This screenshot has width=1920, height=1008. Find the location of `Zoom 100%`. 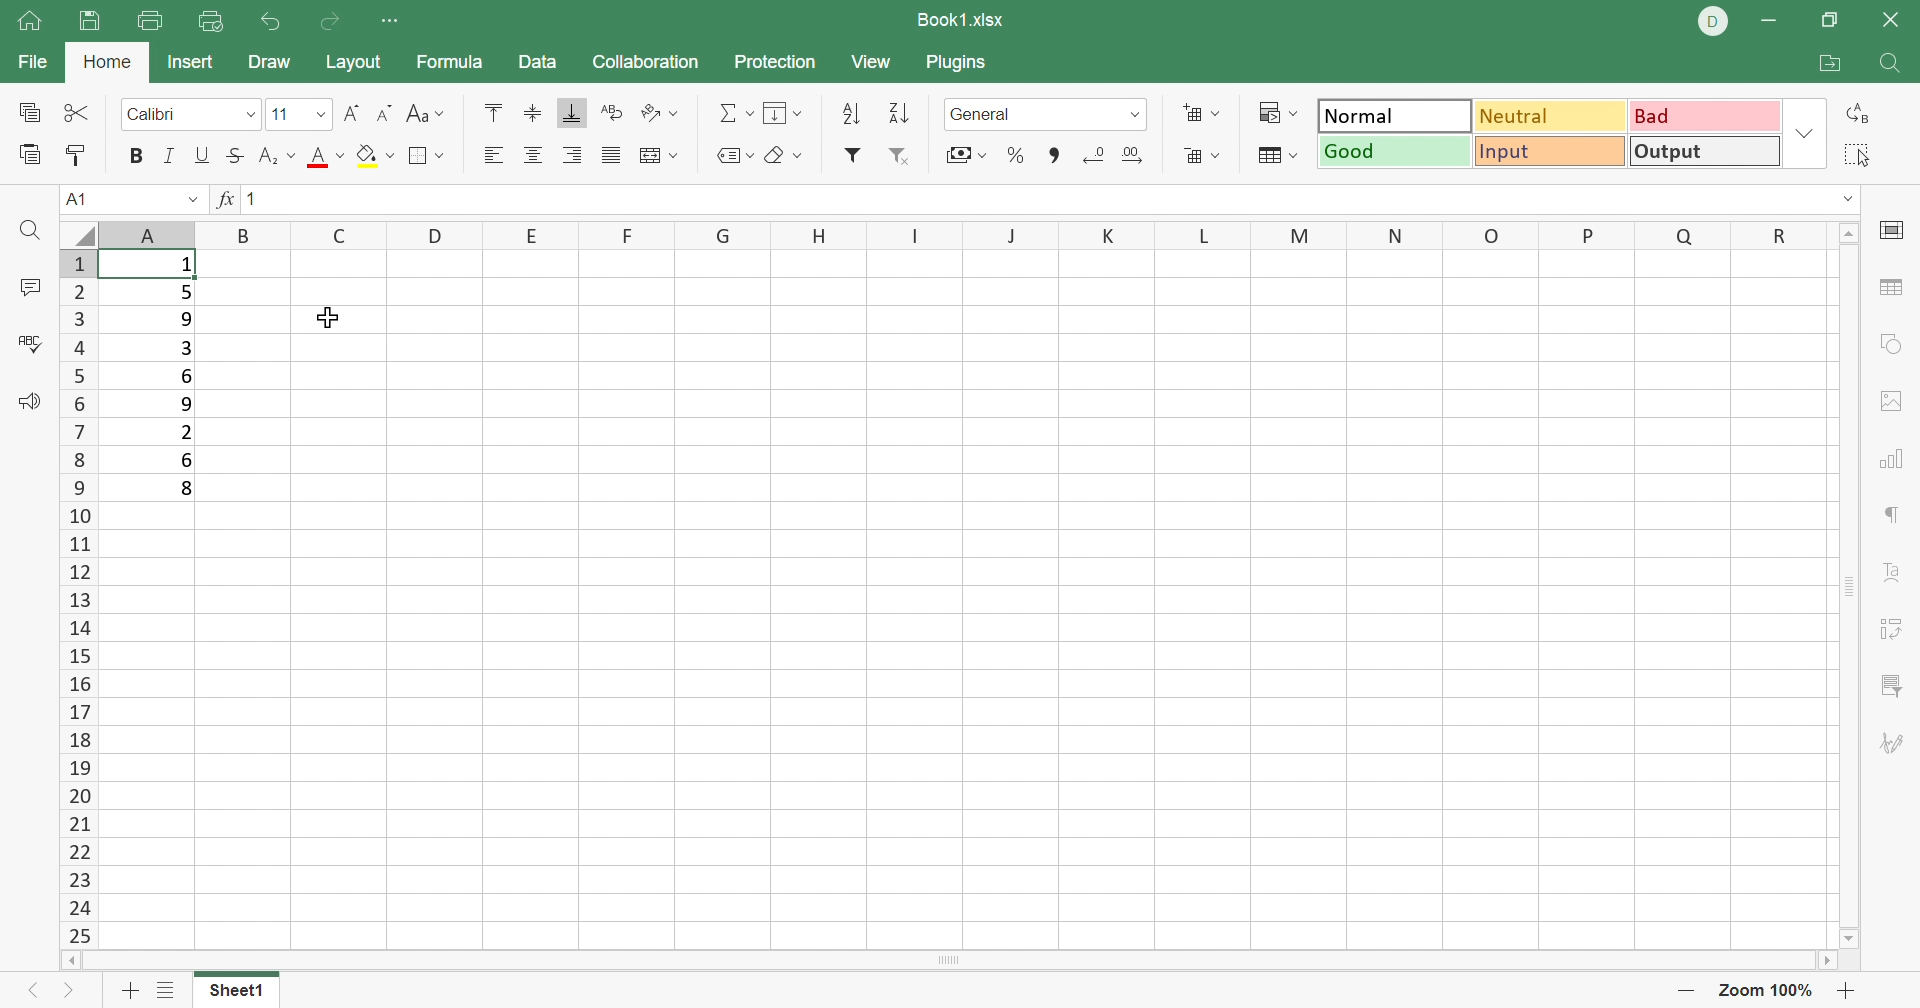

Zoom 100% is located at coordinates (1766, 990).